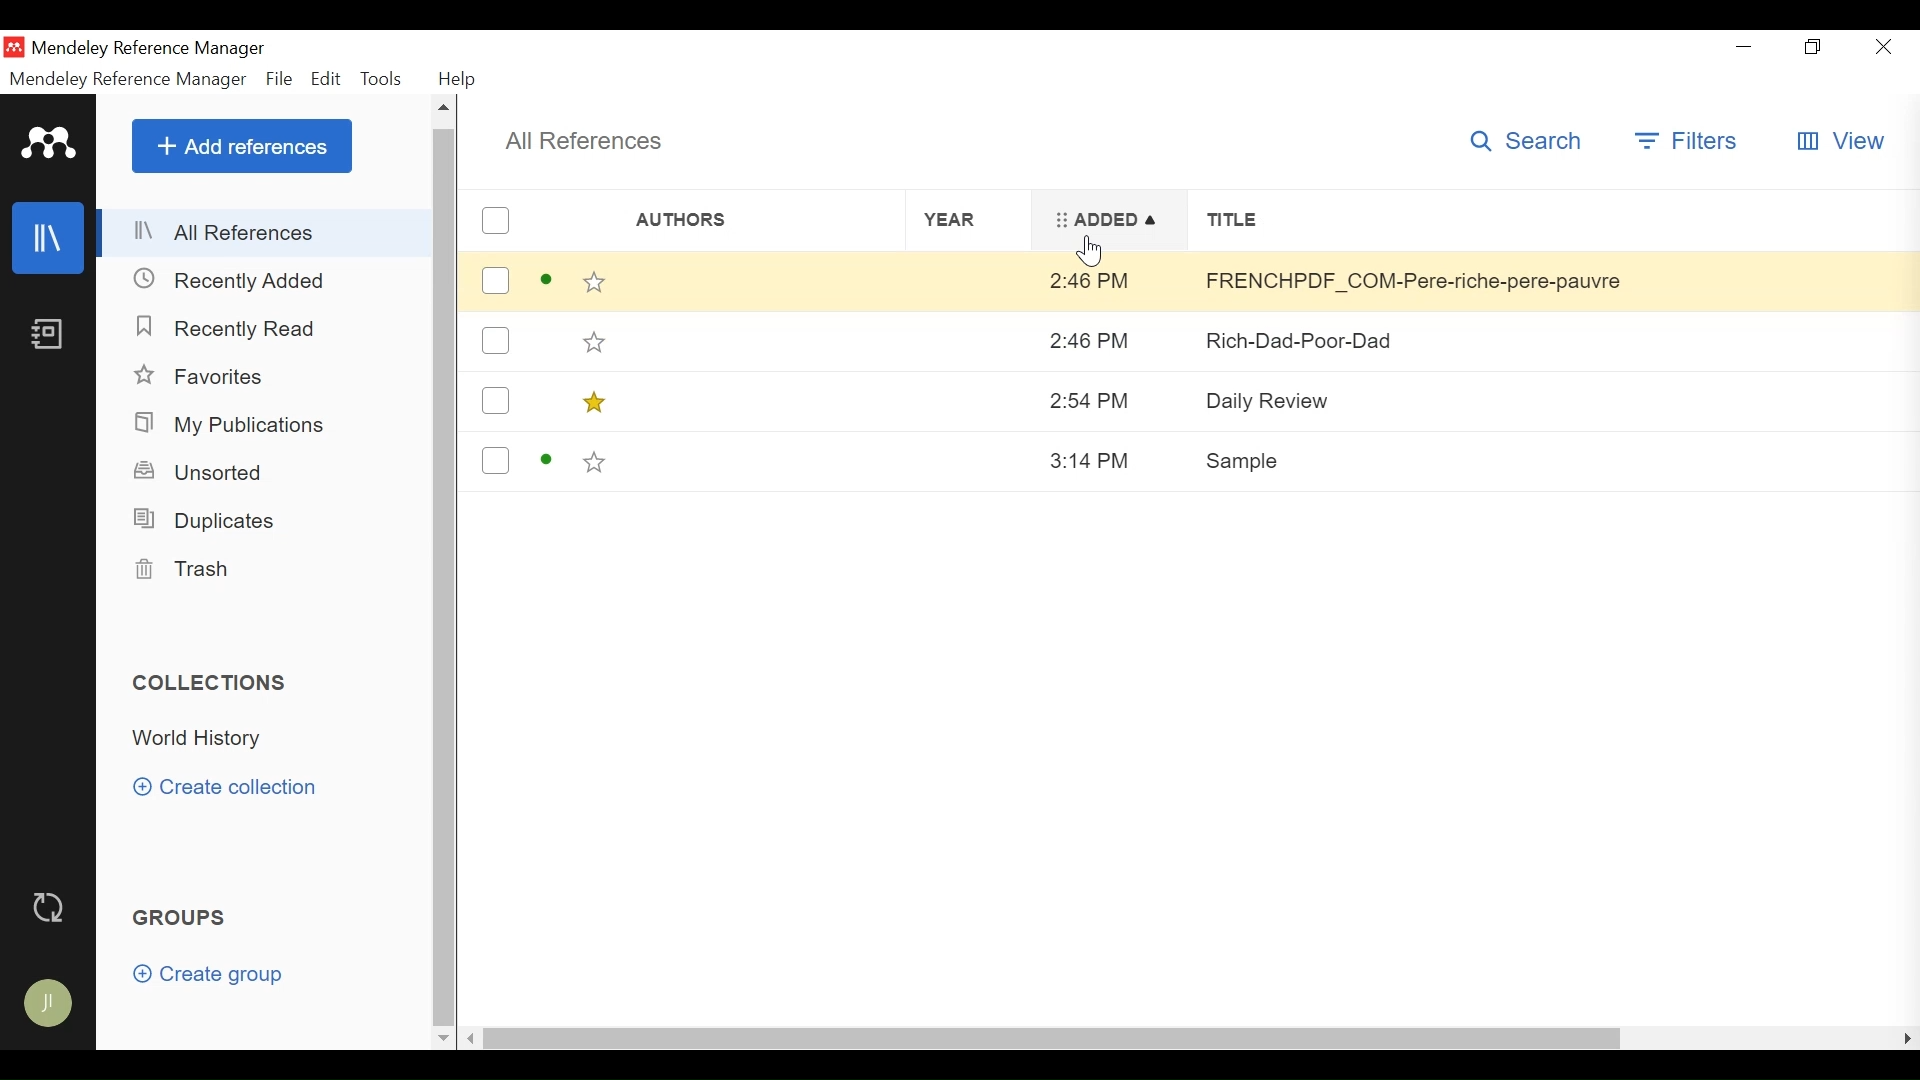 The width and height of the screenshot is (1920, 1080). I want to click on Toggle Favorites, so click(593, 462).